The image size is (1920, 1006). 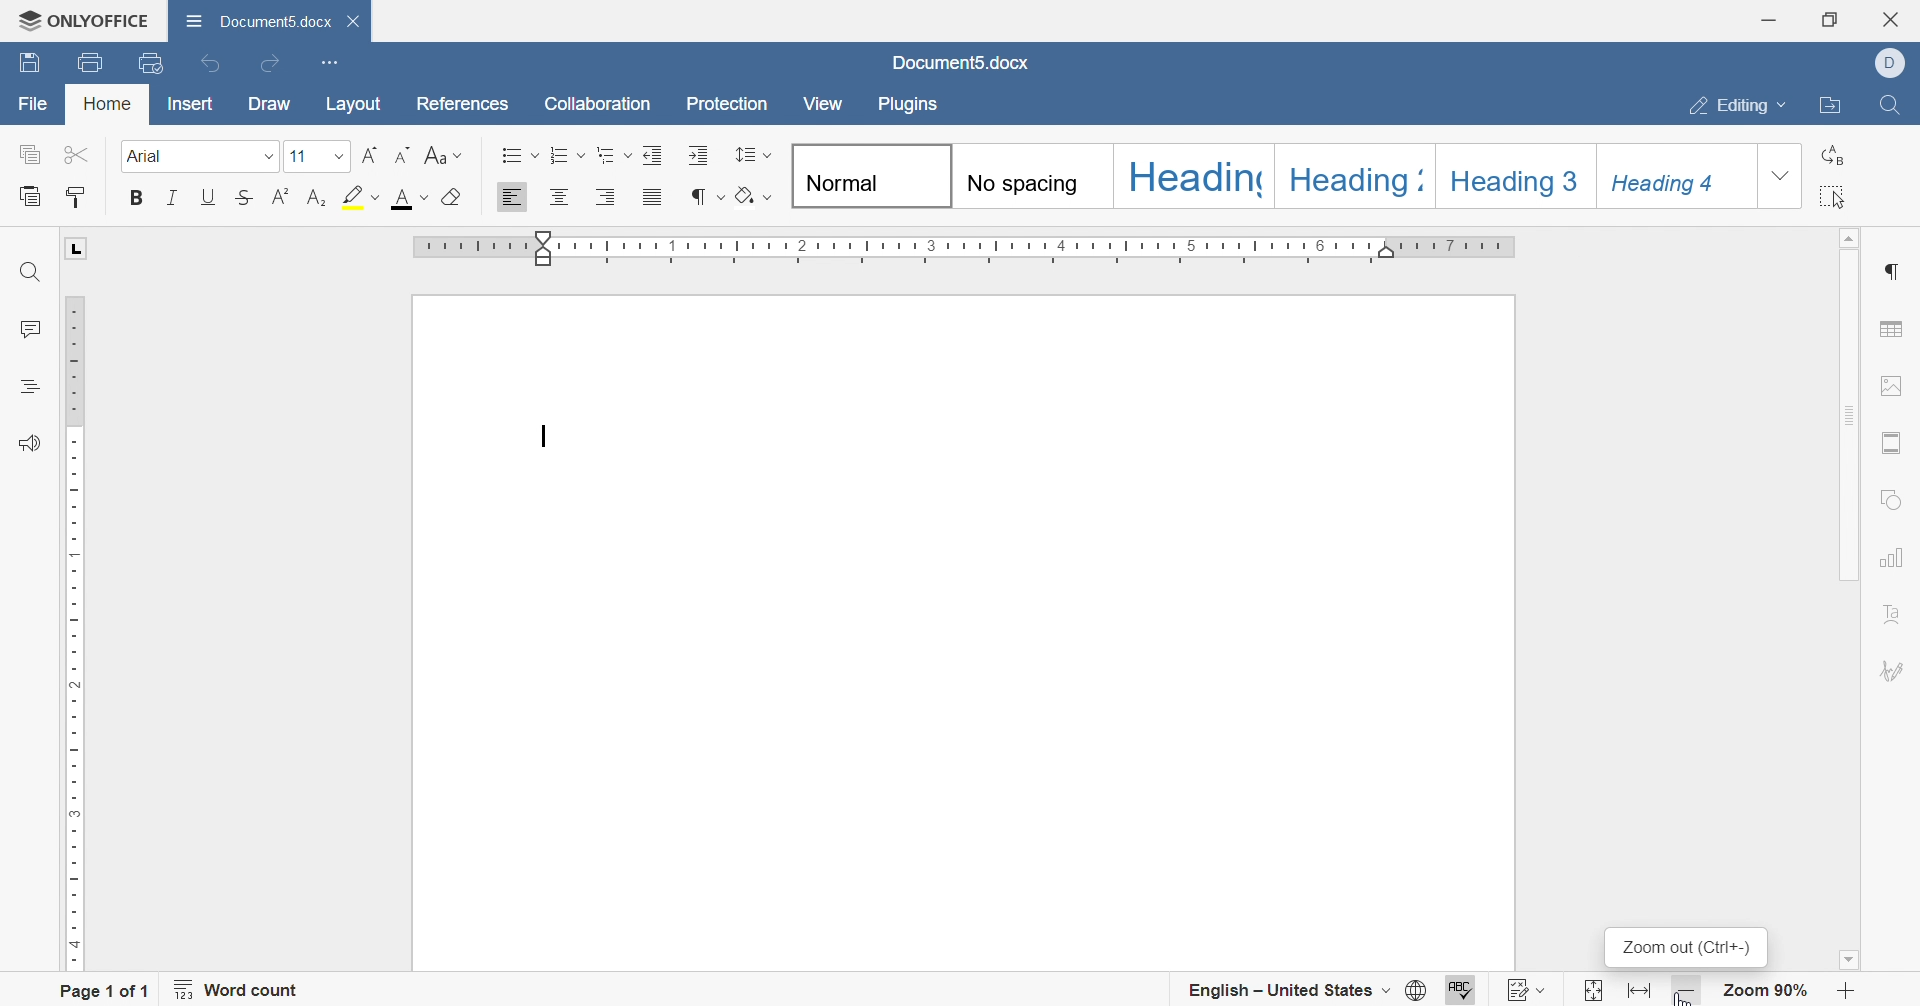 What do you see at coordinates (152, 63) in the screenshot?
I see `quick print` at bounding box center [152, 63].